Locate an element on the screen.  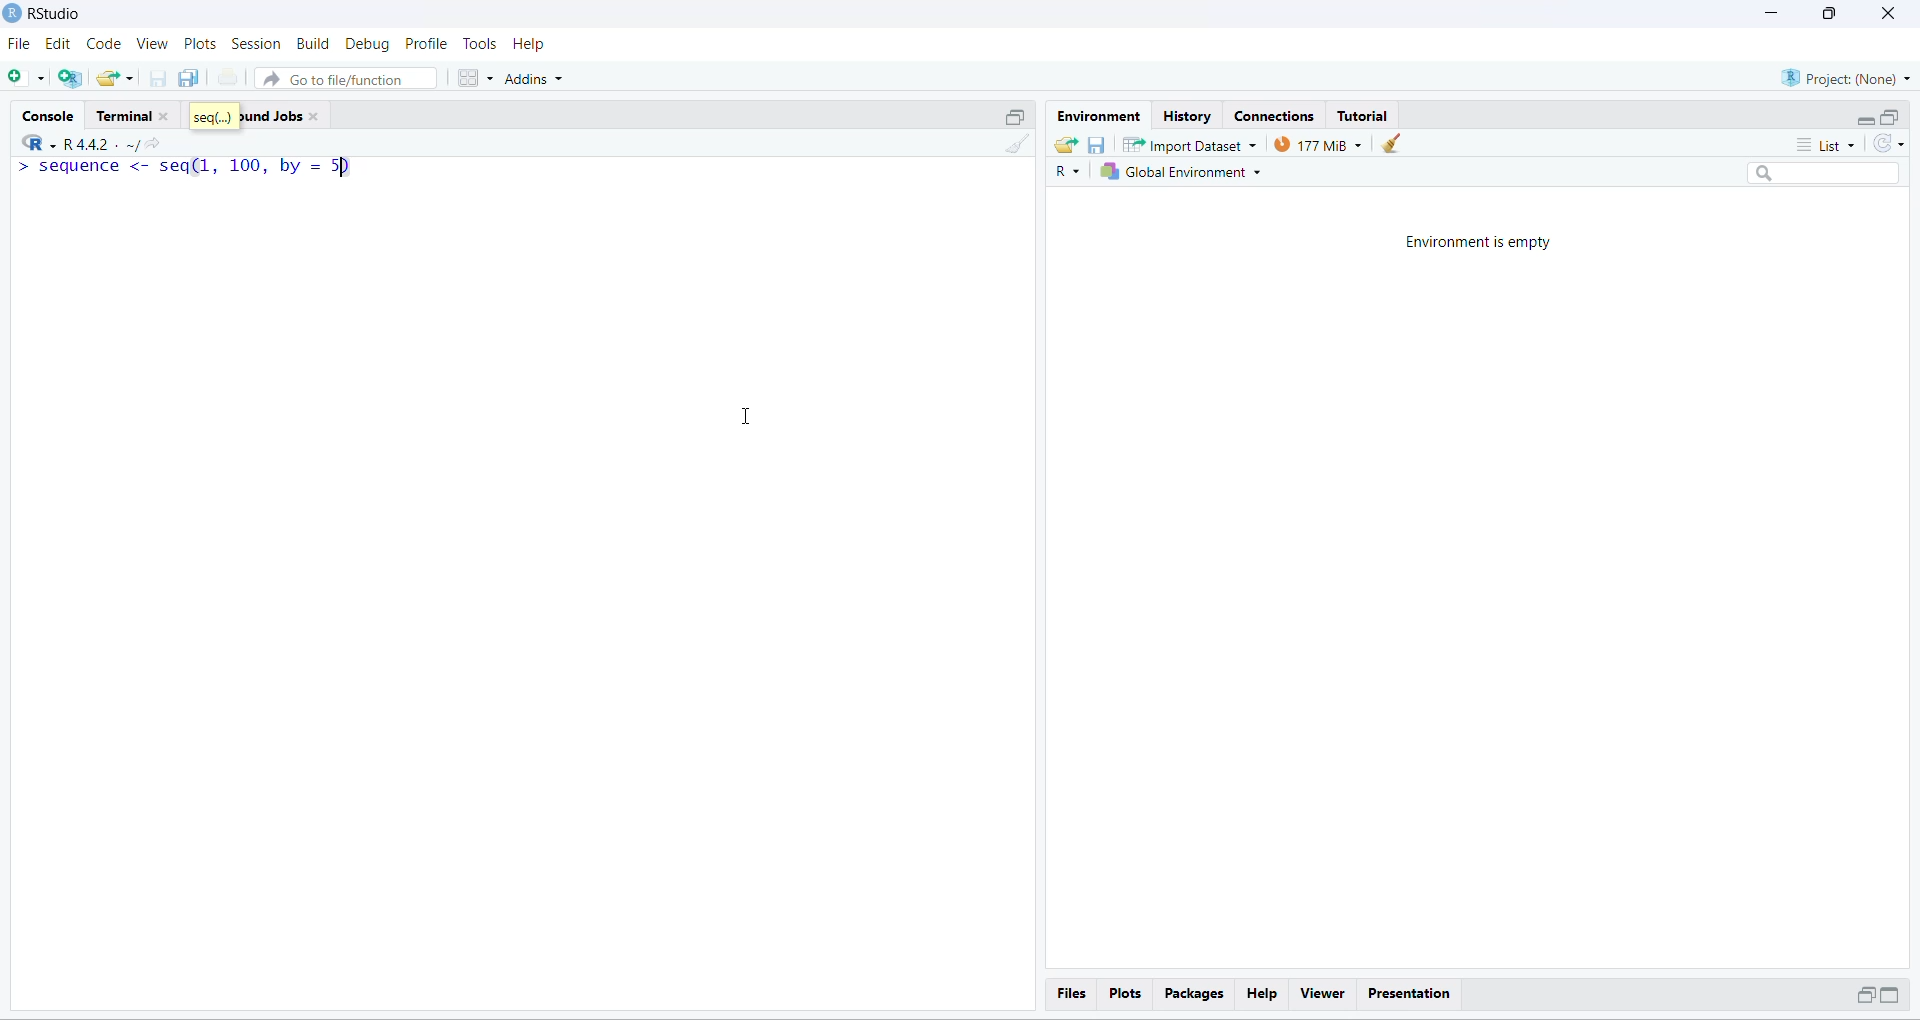
help is located at coordinates (1264, 994).